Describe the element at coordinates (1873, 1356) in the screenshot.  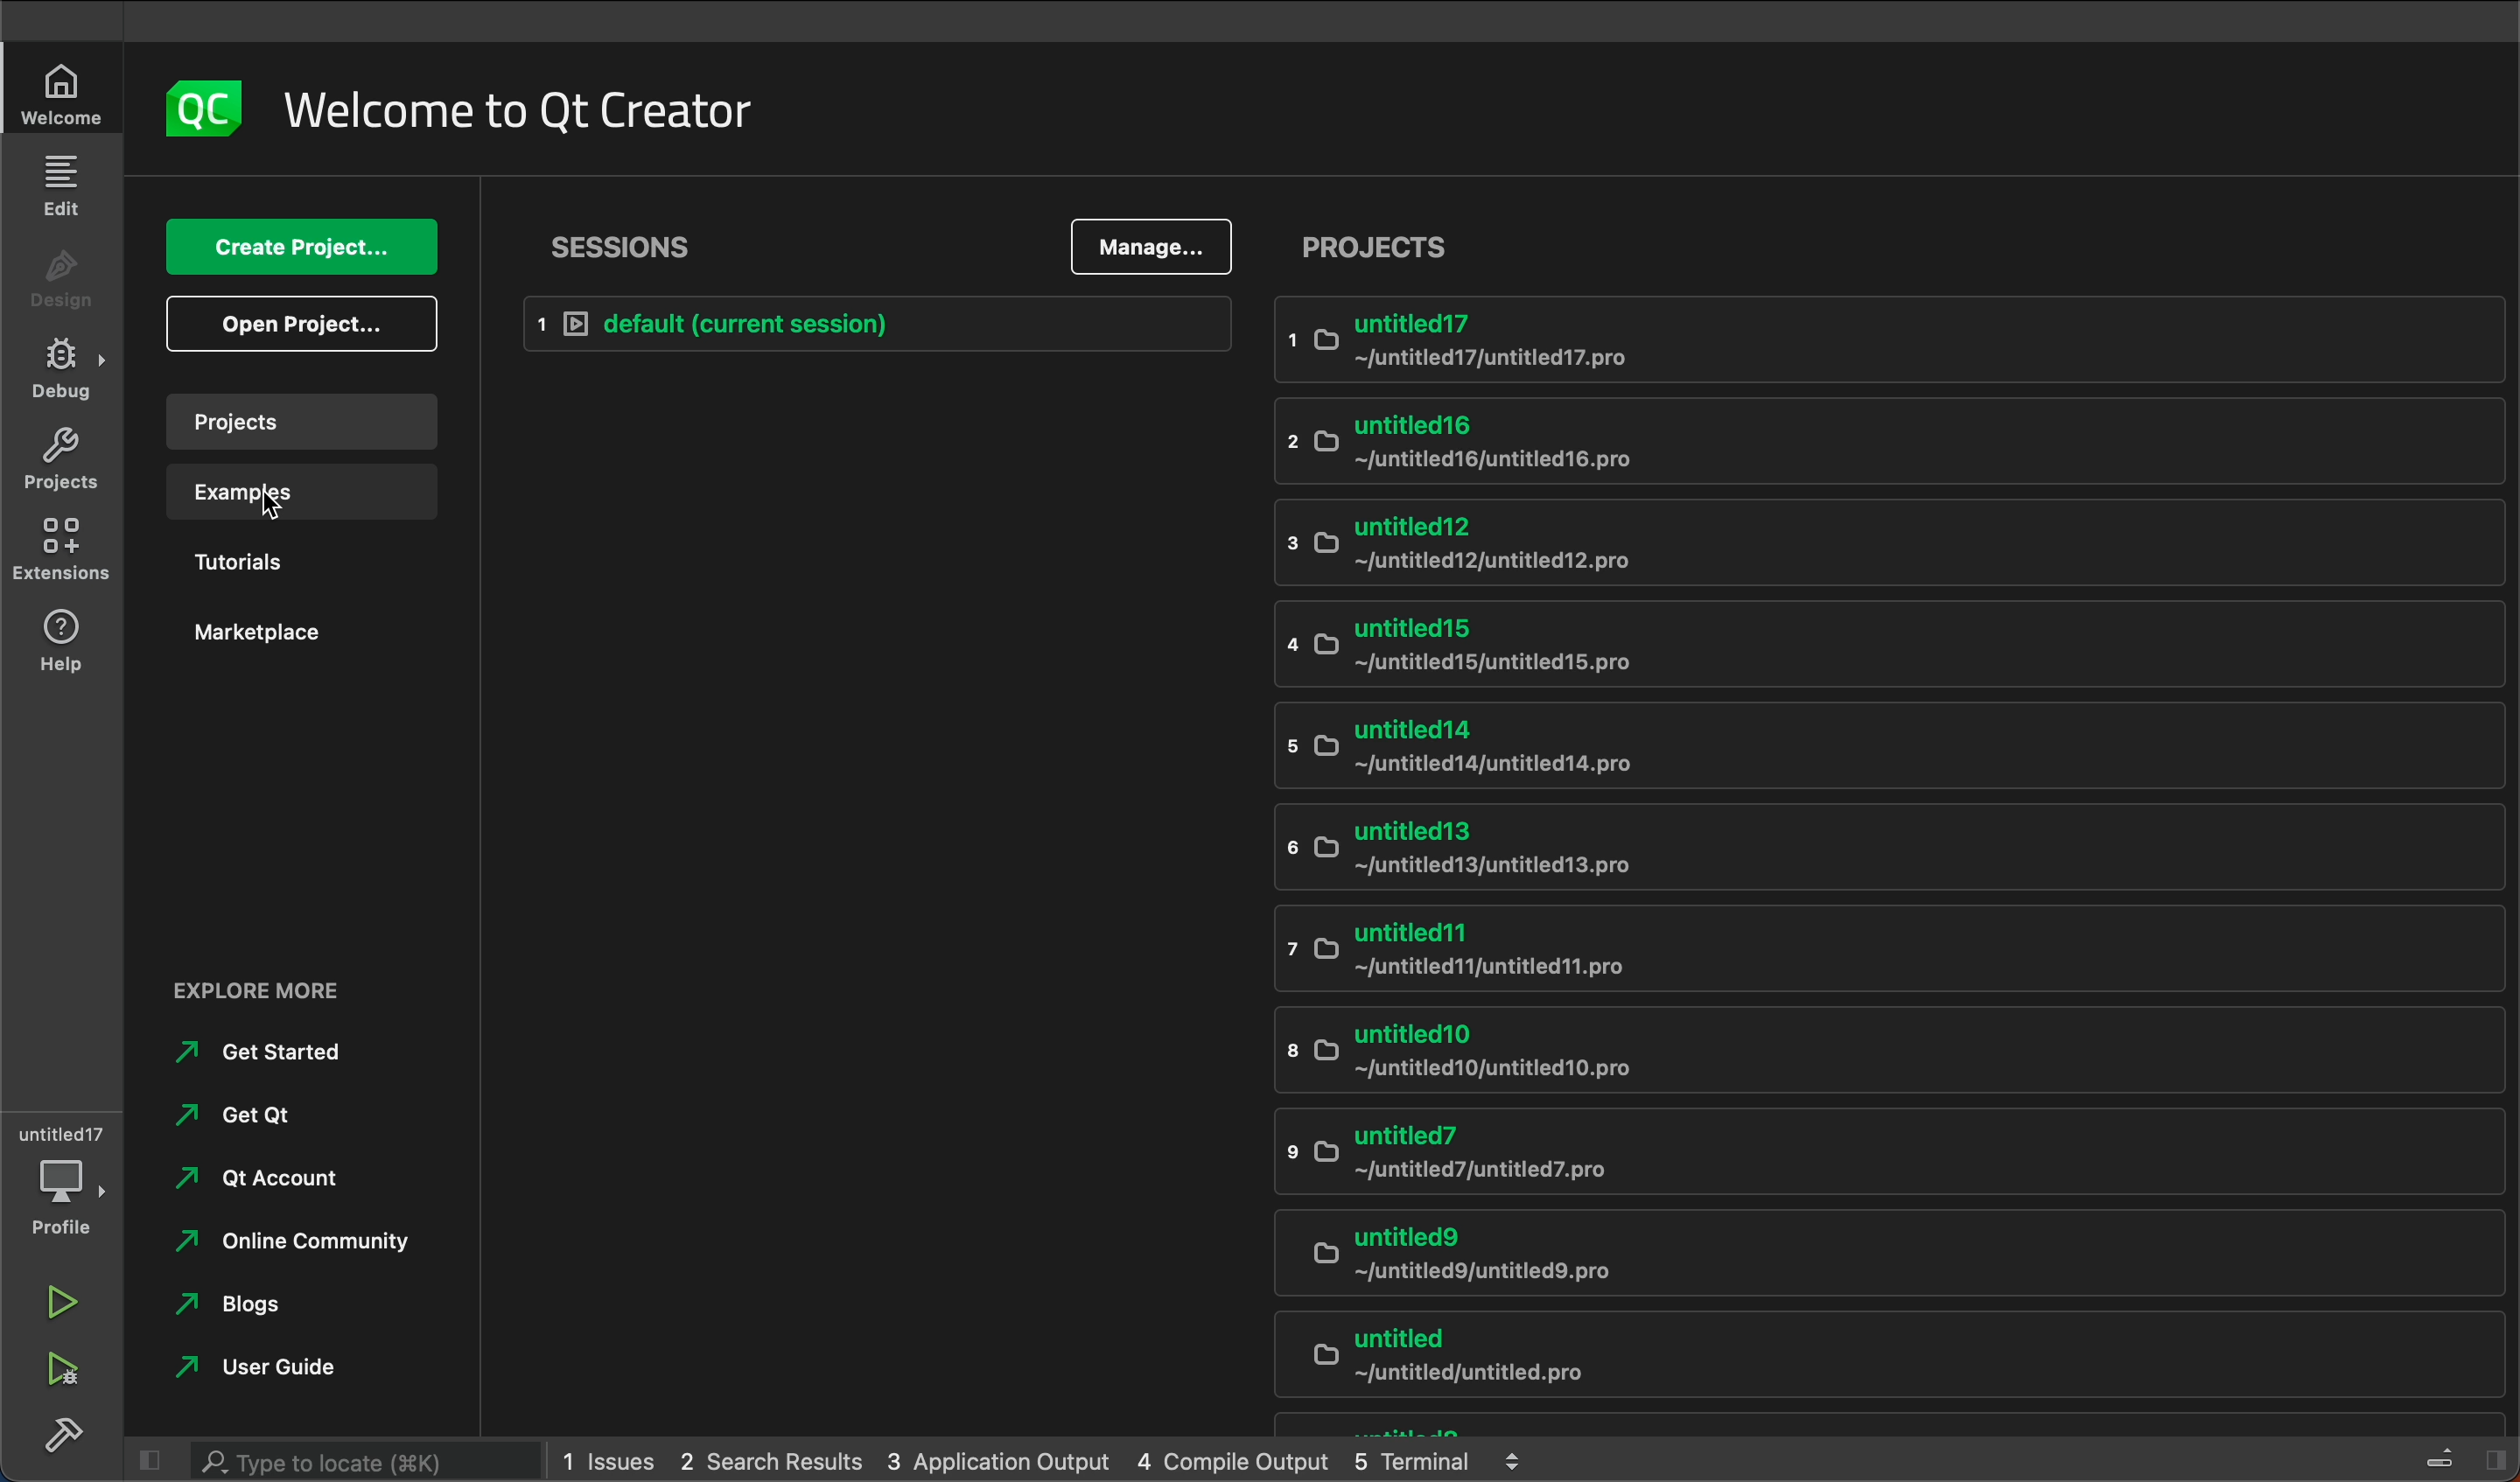
I see `untitled` at that location.